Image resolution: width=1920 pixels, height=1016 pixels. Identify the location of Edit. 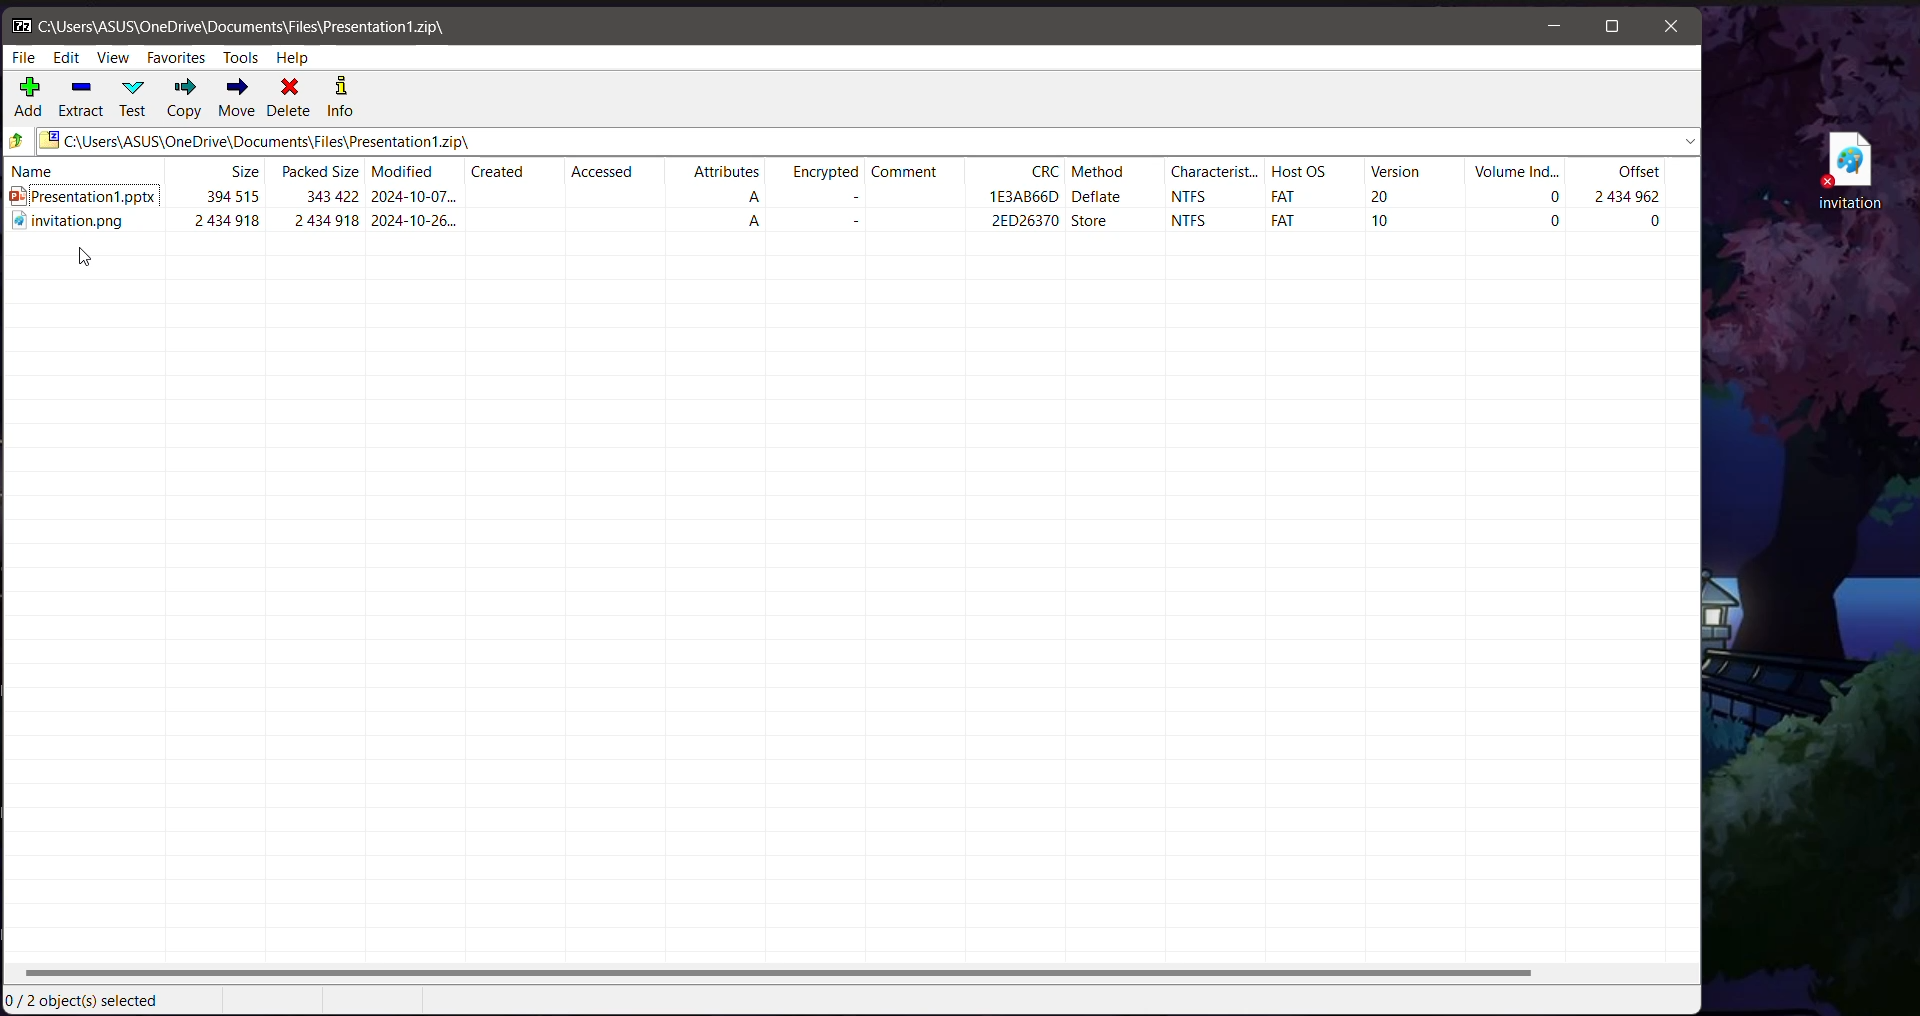
(68, 57).